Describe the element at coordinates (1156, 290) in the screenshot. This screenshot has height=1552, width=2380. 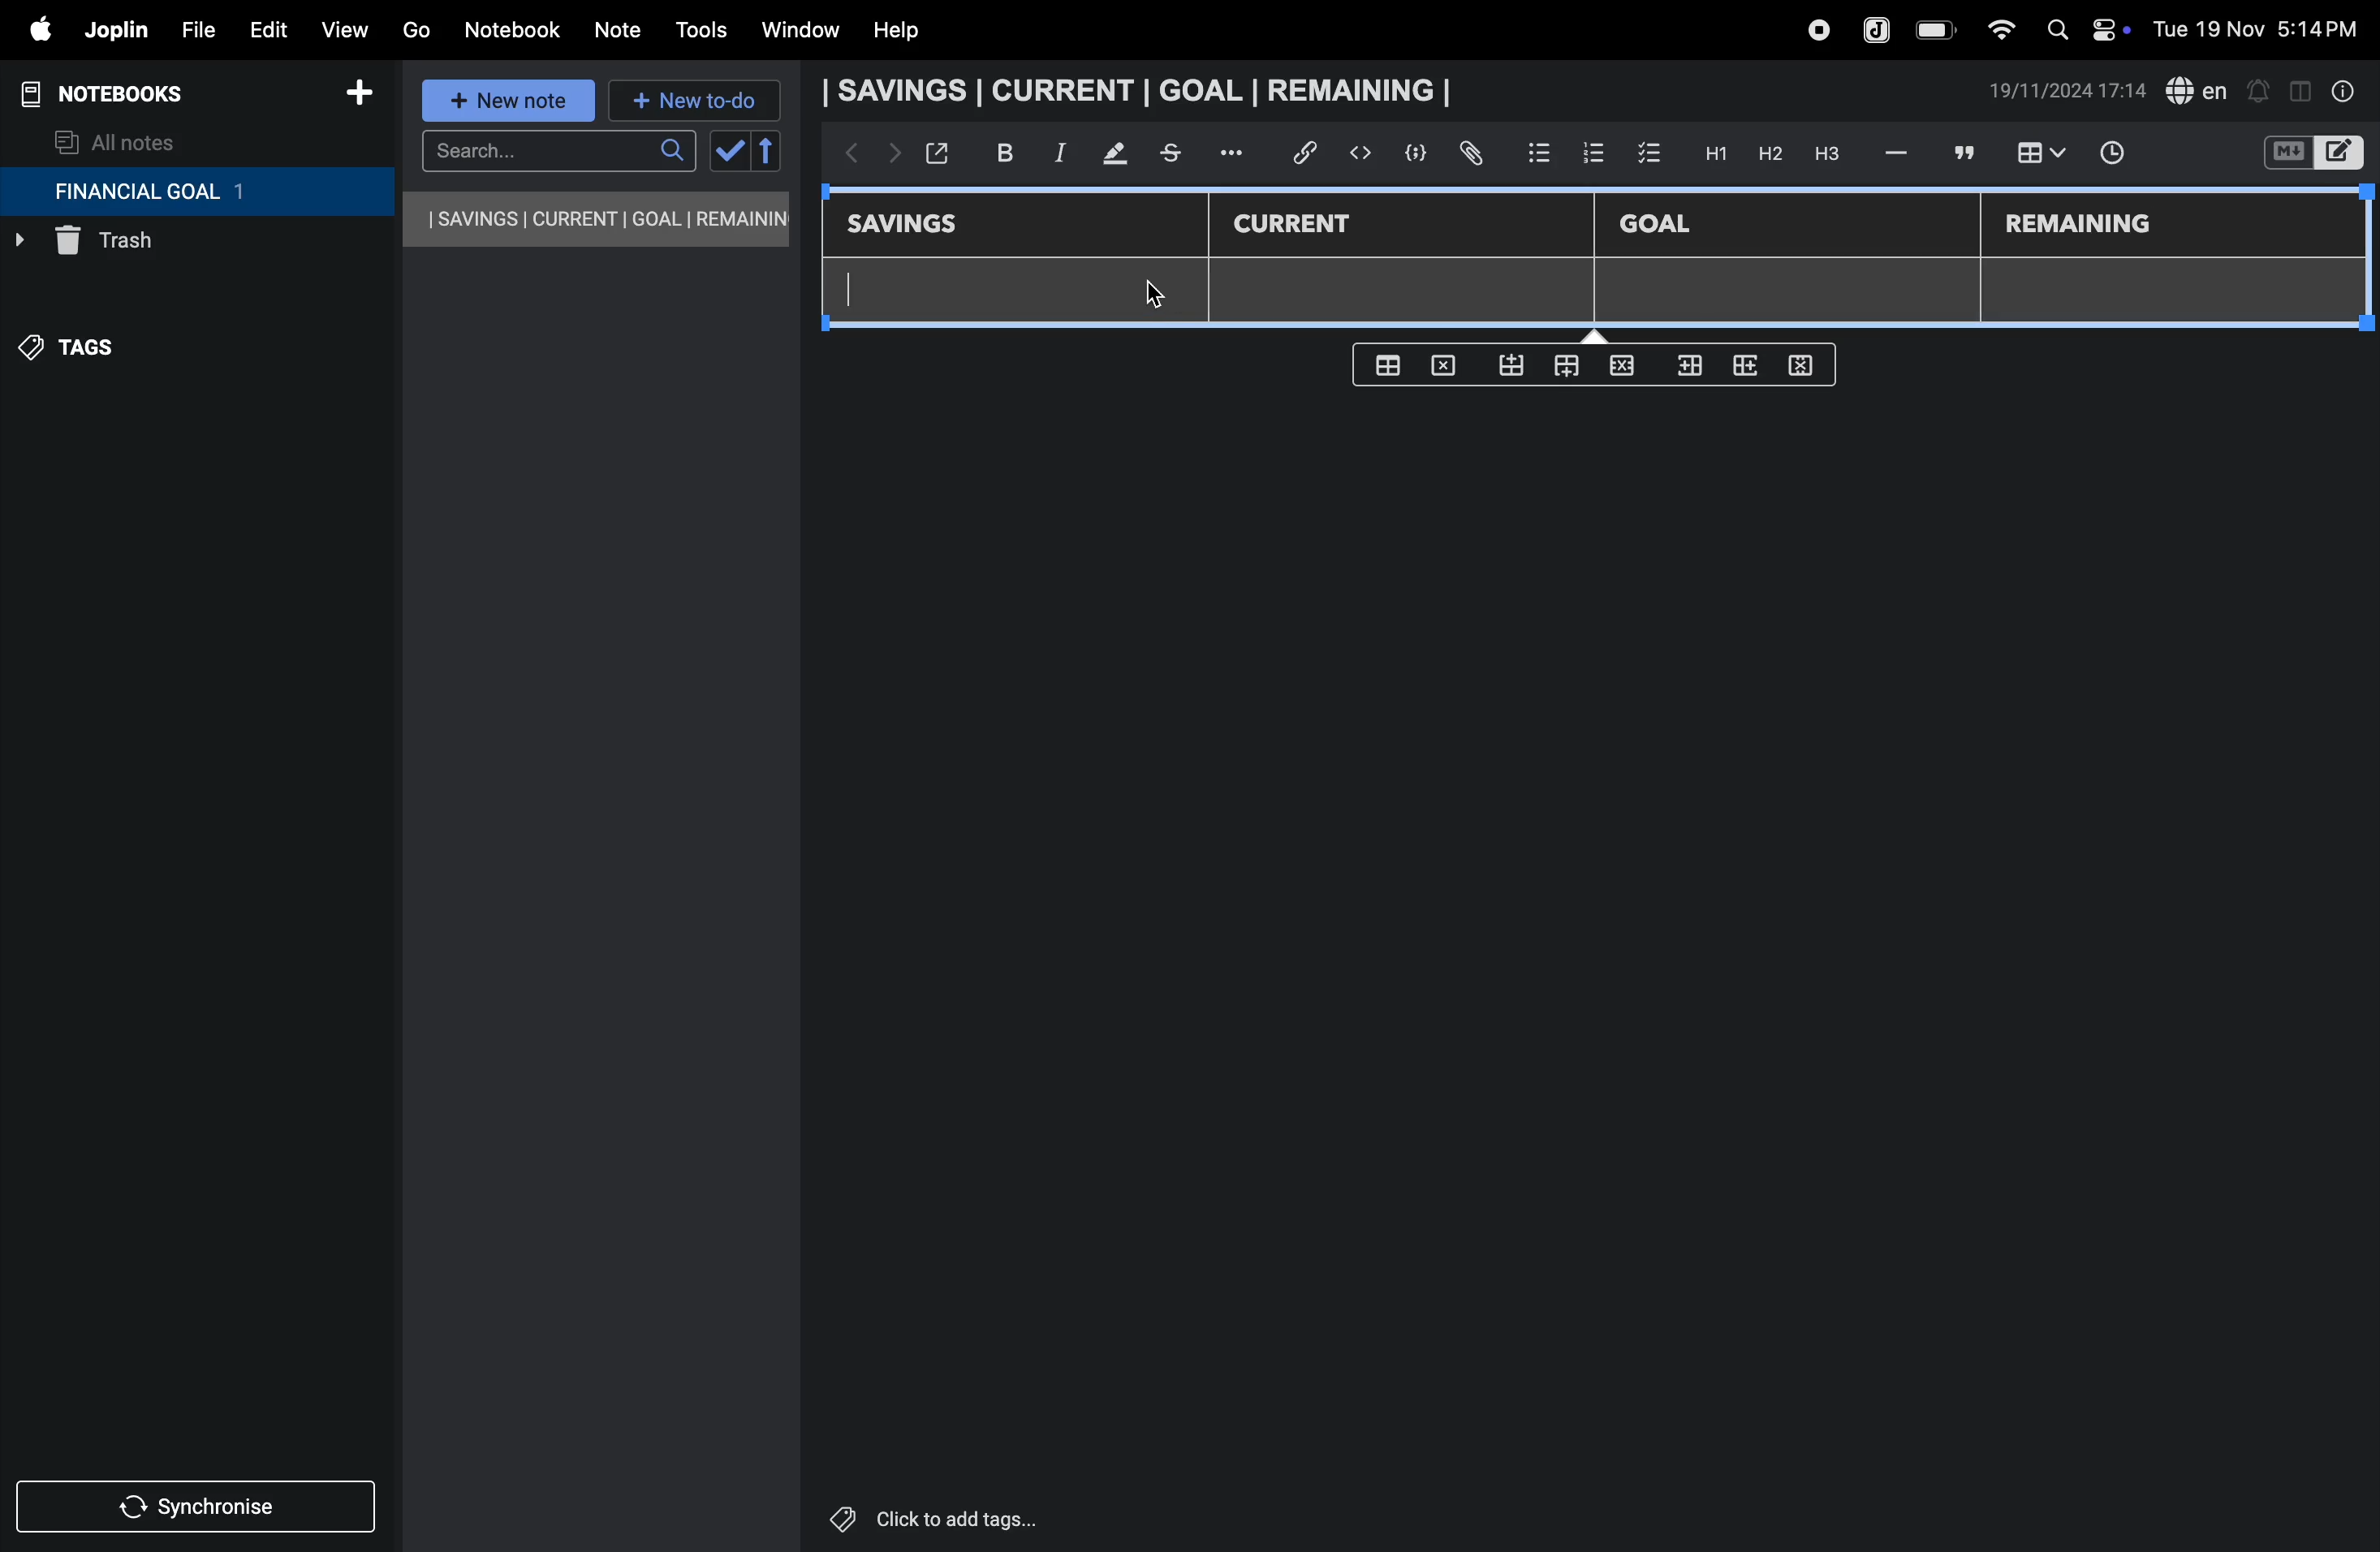
I see `cursor` at that location.